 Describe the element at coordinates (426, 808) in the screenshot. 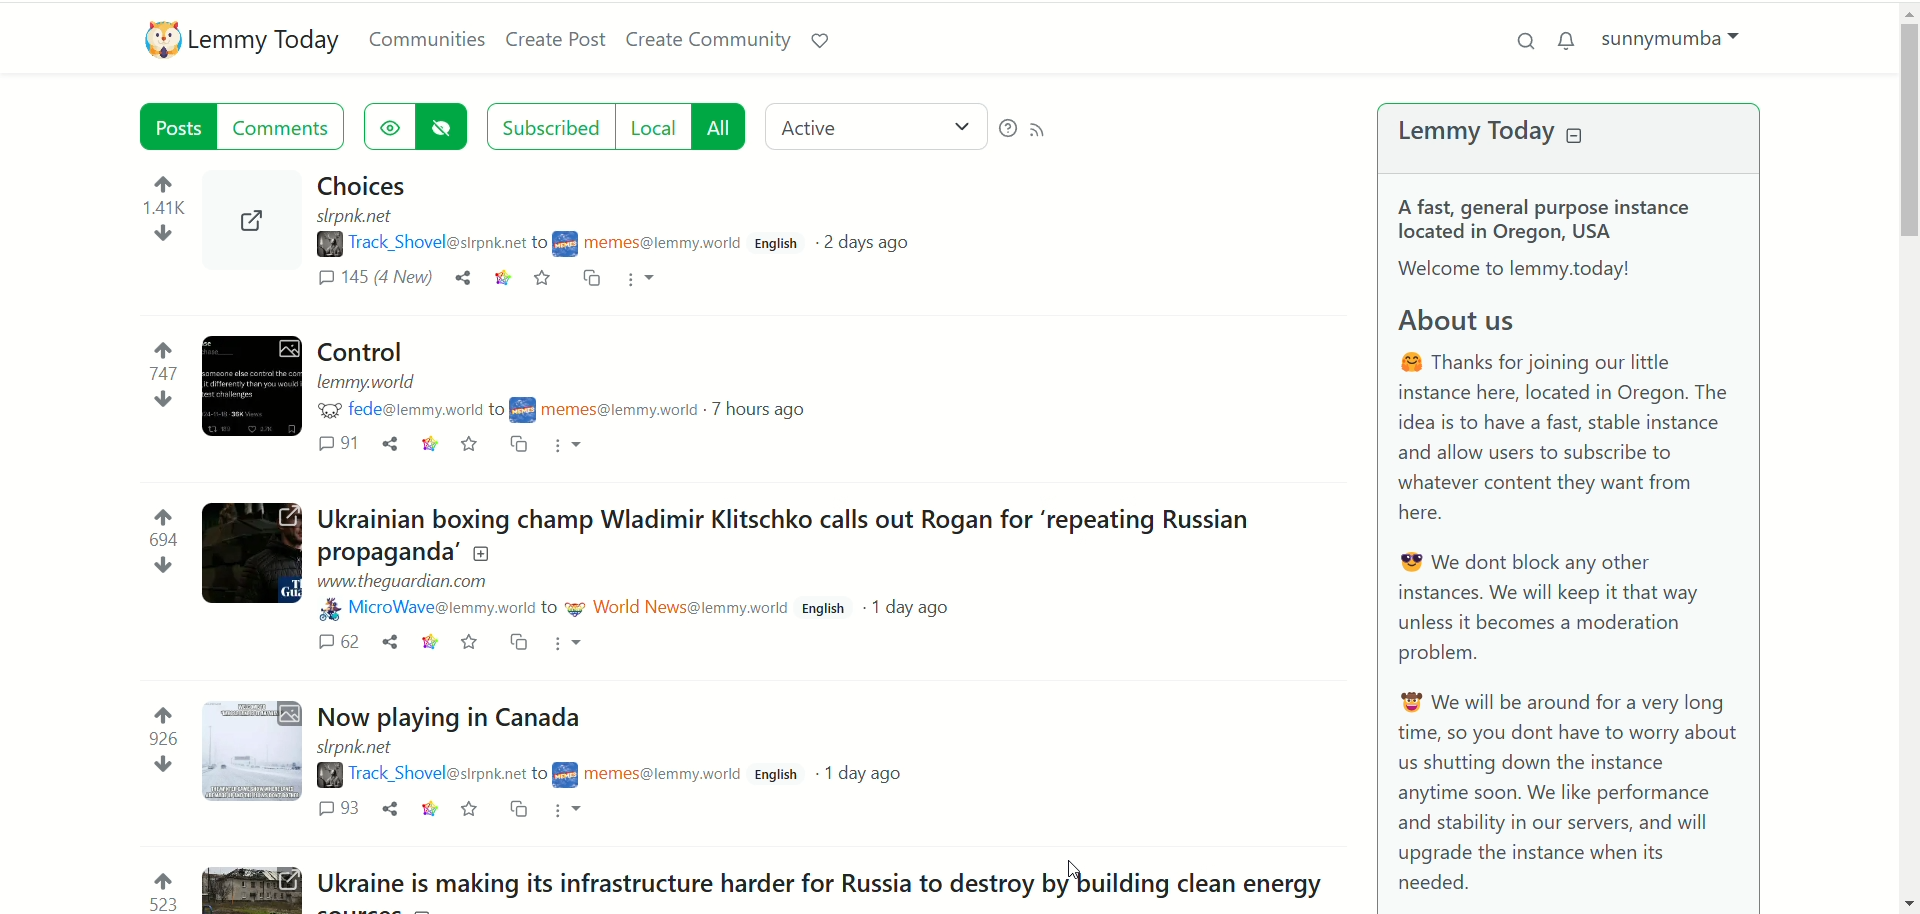

I see `link` at that location.